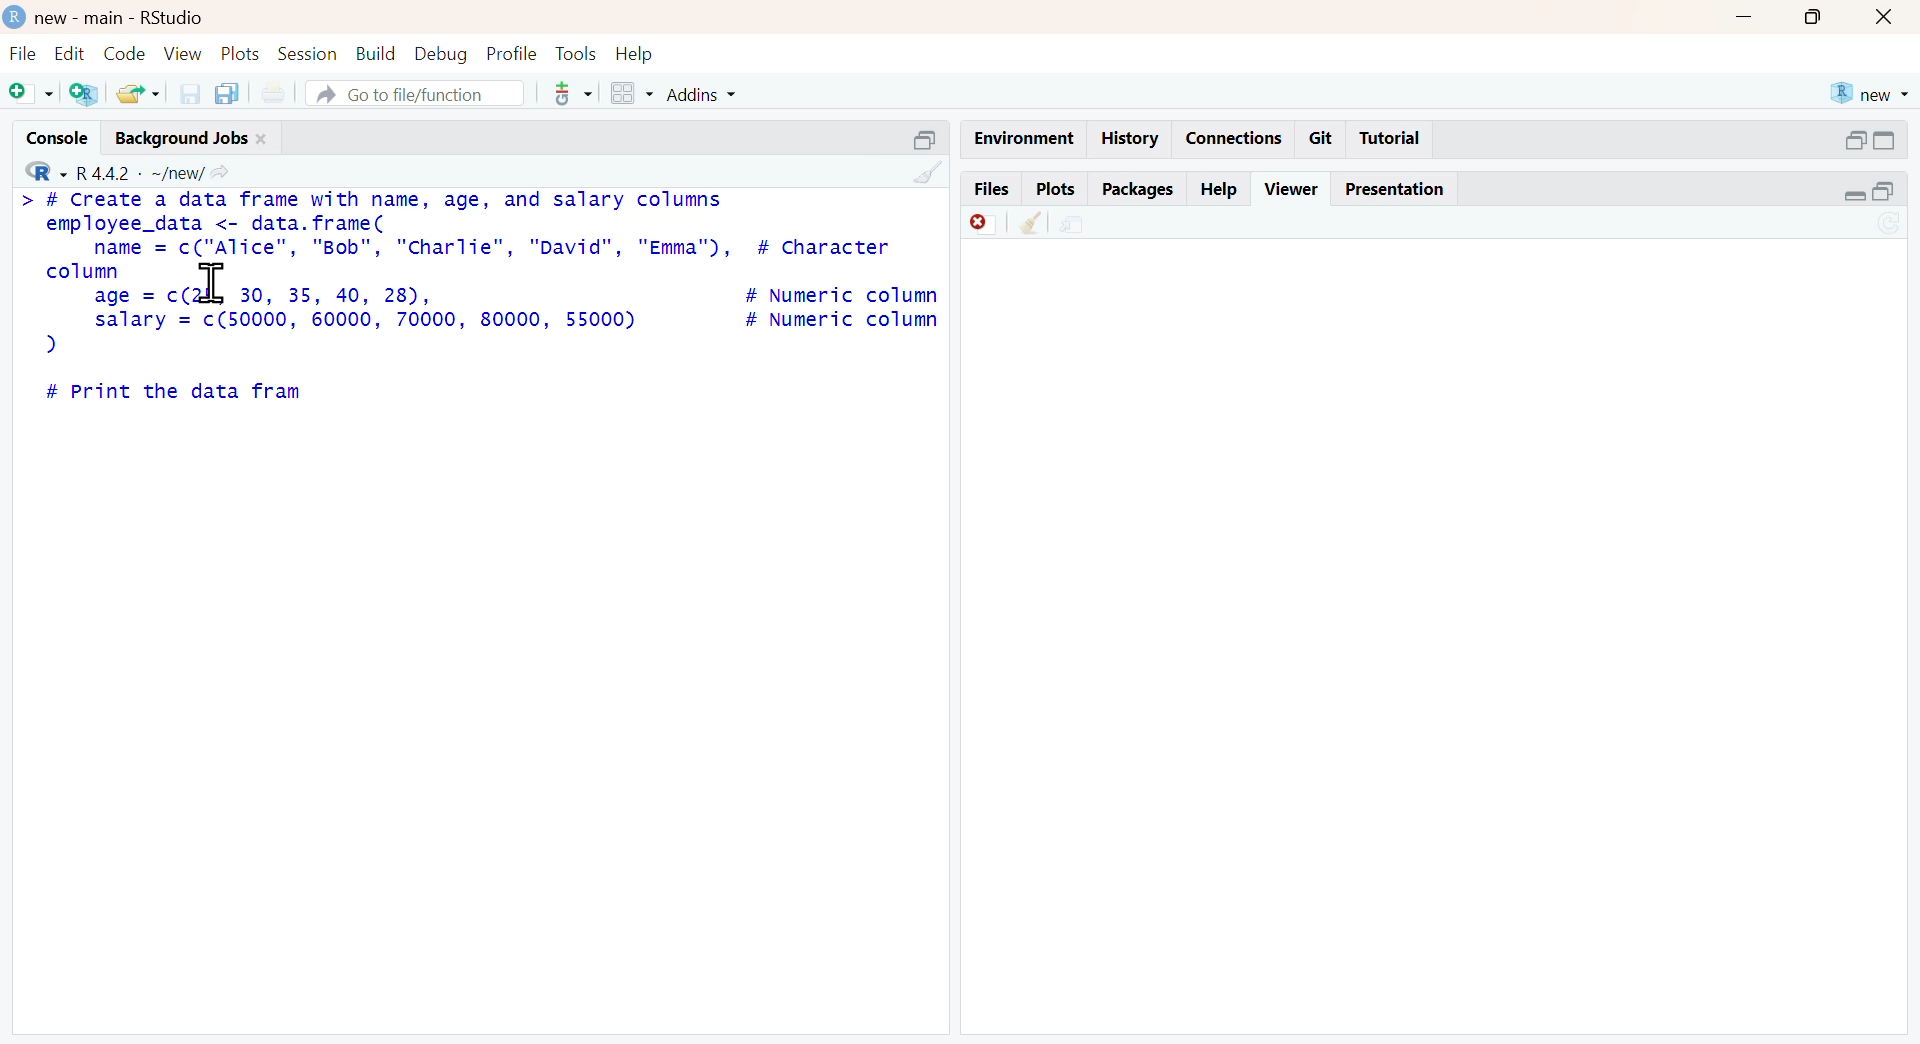  Describe the element at coordinates (1867, 191) in the screenshot. I see `minimise` at that location.